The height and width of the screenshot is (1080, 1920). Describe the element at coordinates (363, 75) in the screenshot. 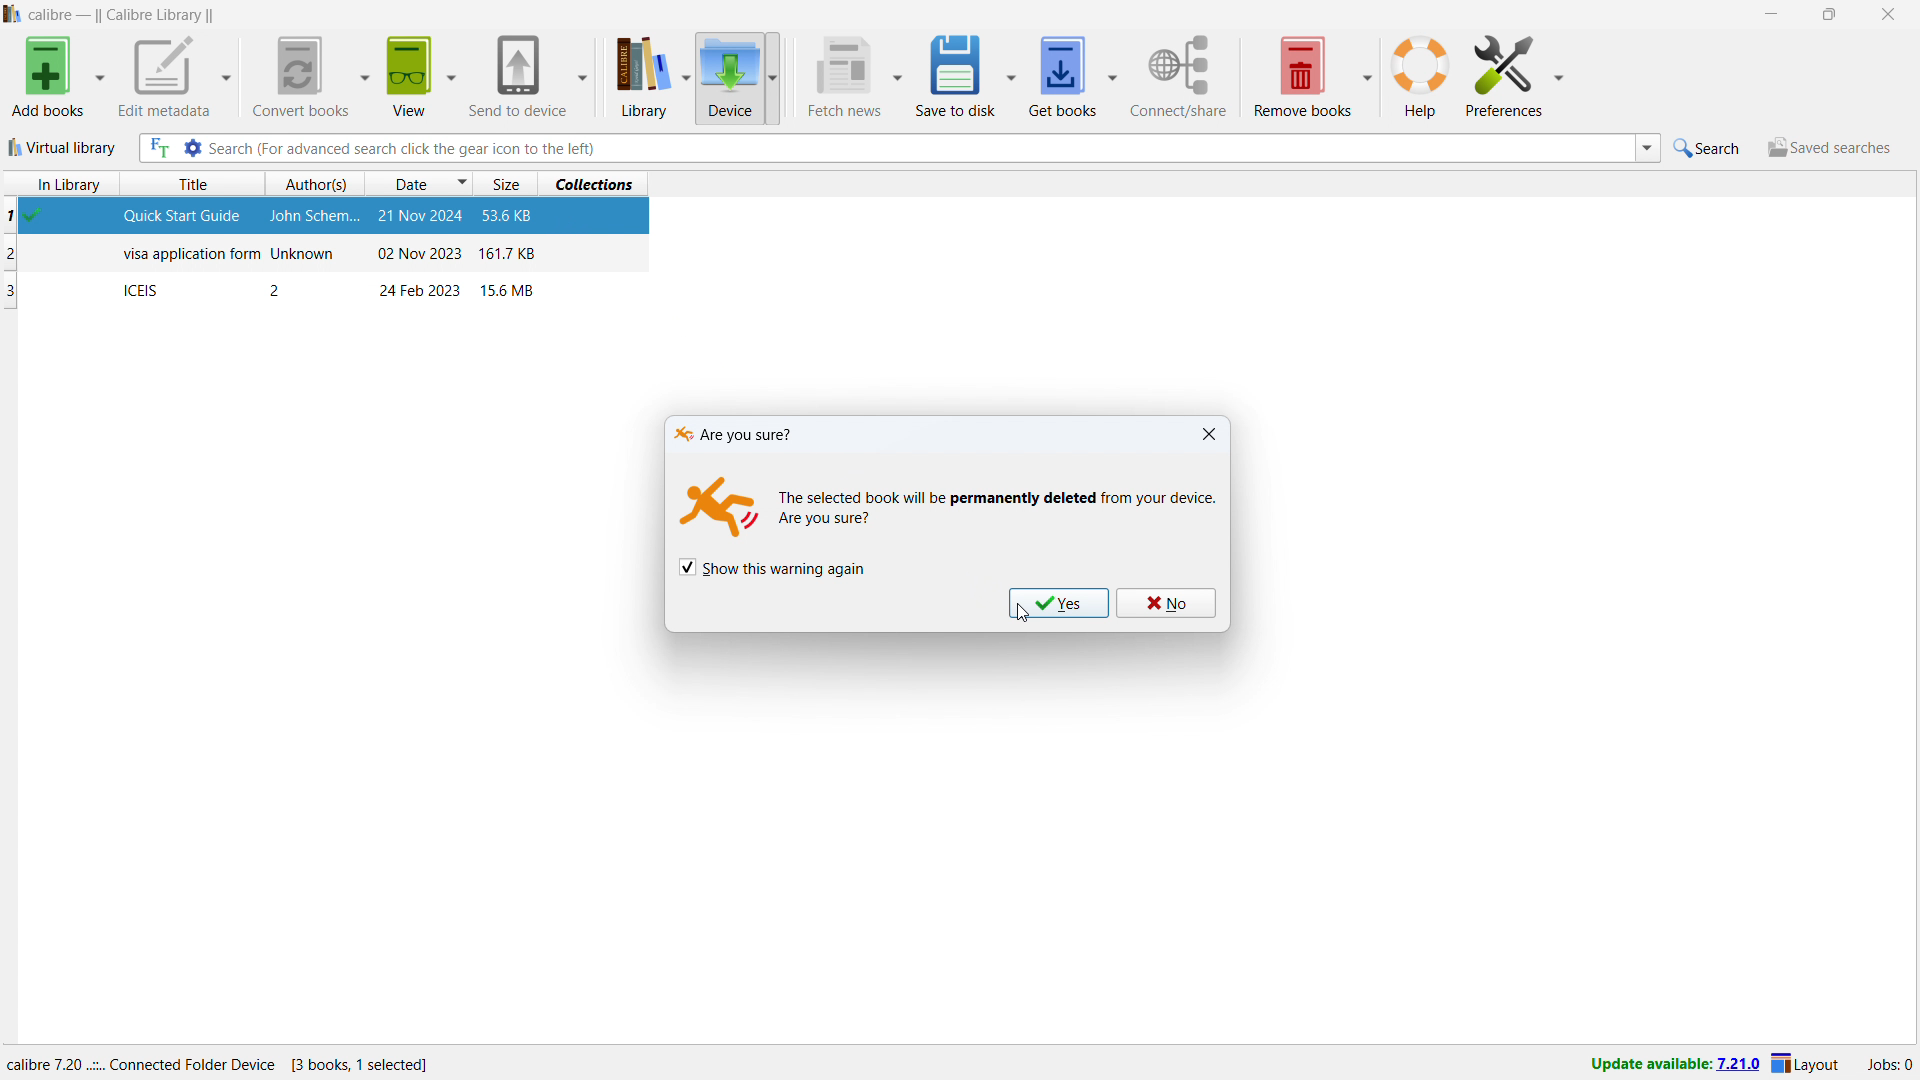

I see `convert books options` at that location.